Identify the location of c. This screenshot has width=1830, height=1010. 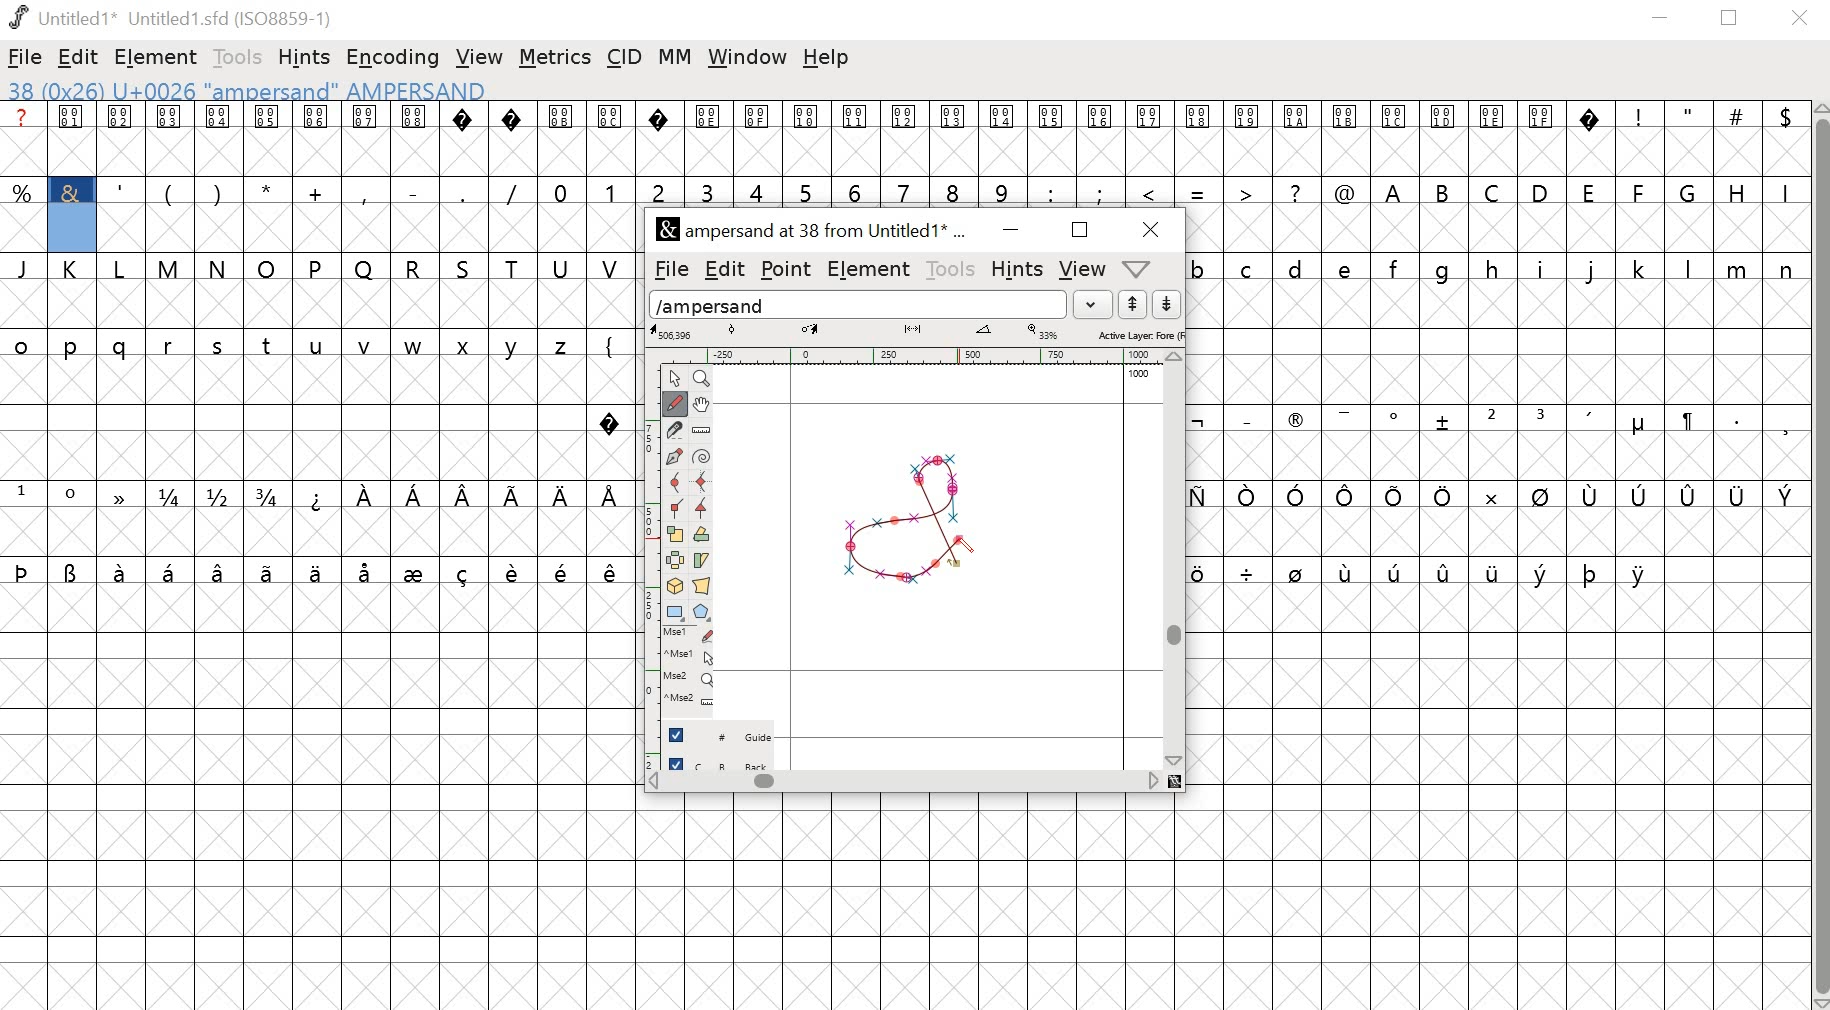
(1249, 268).